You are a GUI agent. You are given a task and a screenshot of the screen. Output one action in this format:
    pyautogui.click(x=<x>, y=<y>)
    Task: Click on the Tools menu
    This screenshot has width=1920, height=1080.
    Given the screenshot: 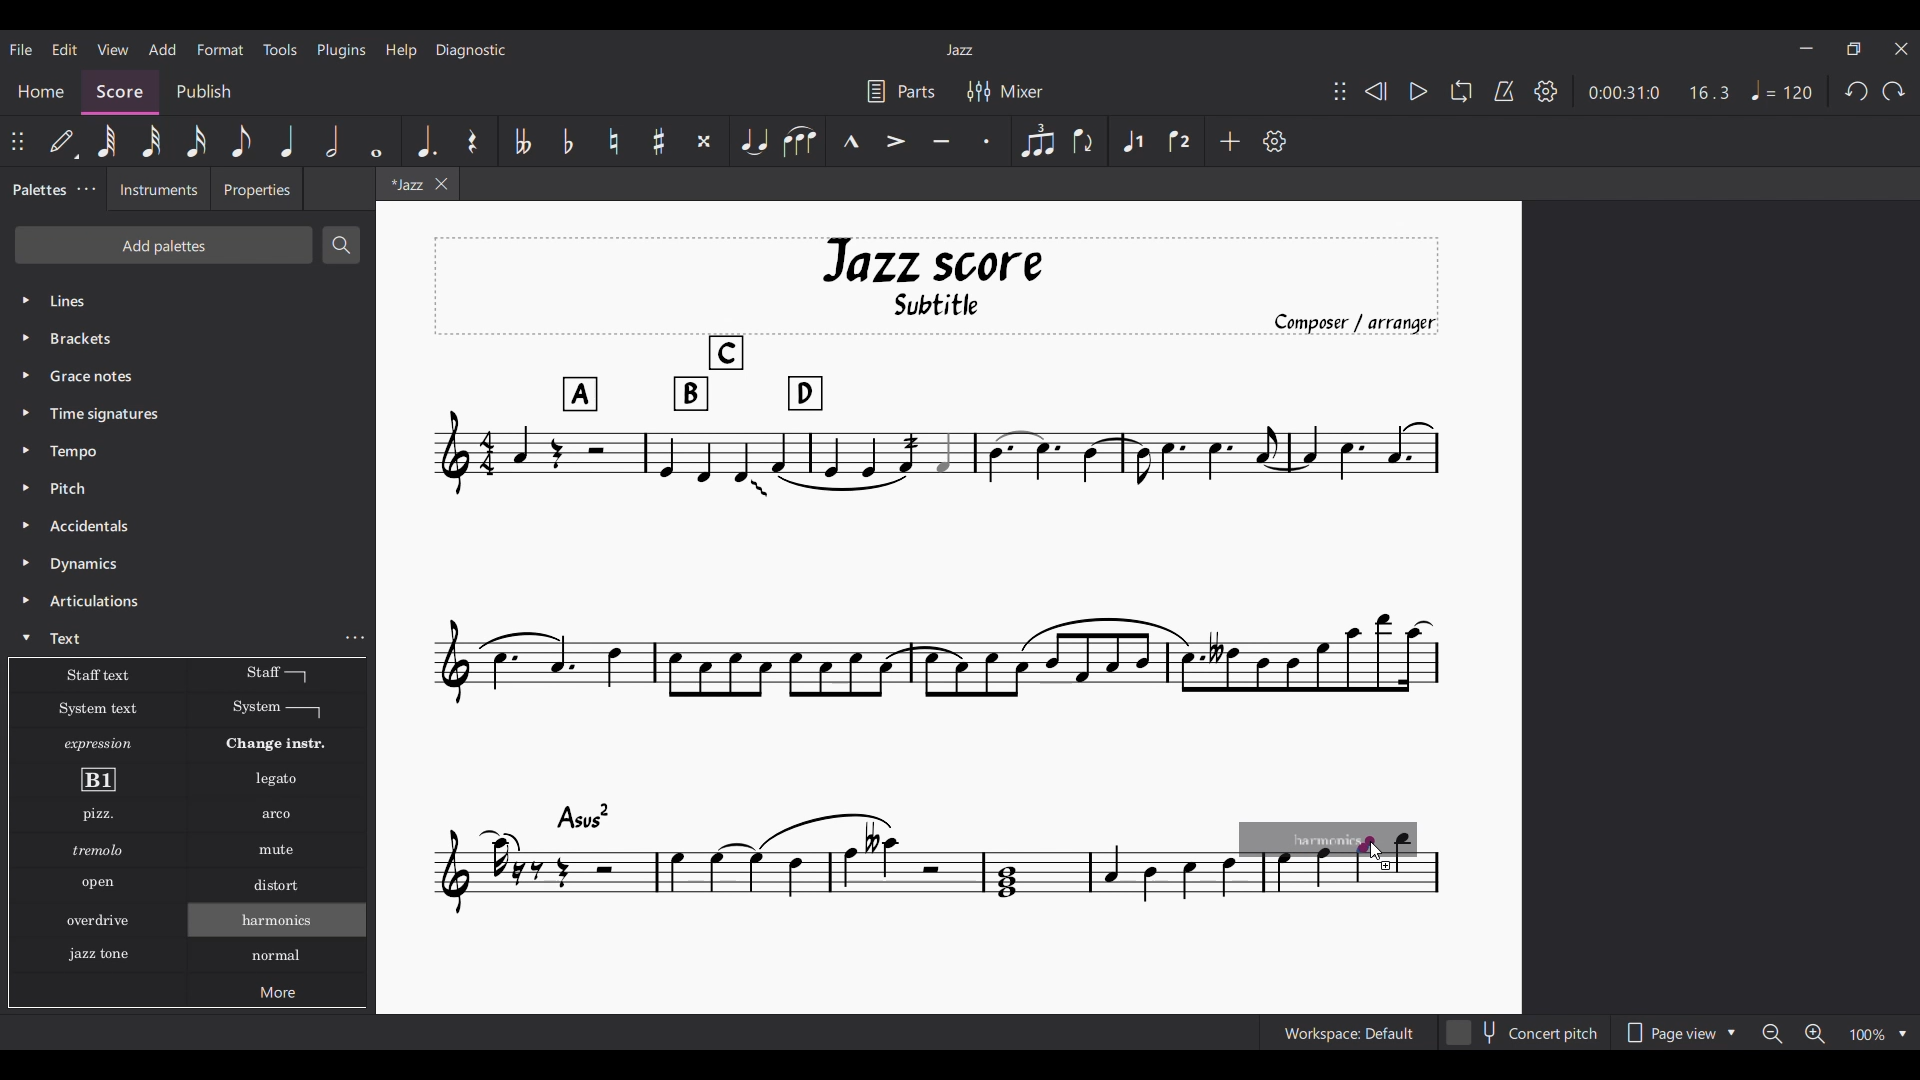 What is the action you would take?
    pyautogui.click(x=281, y=50)
    